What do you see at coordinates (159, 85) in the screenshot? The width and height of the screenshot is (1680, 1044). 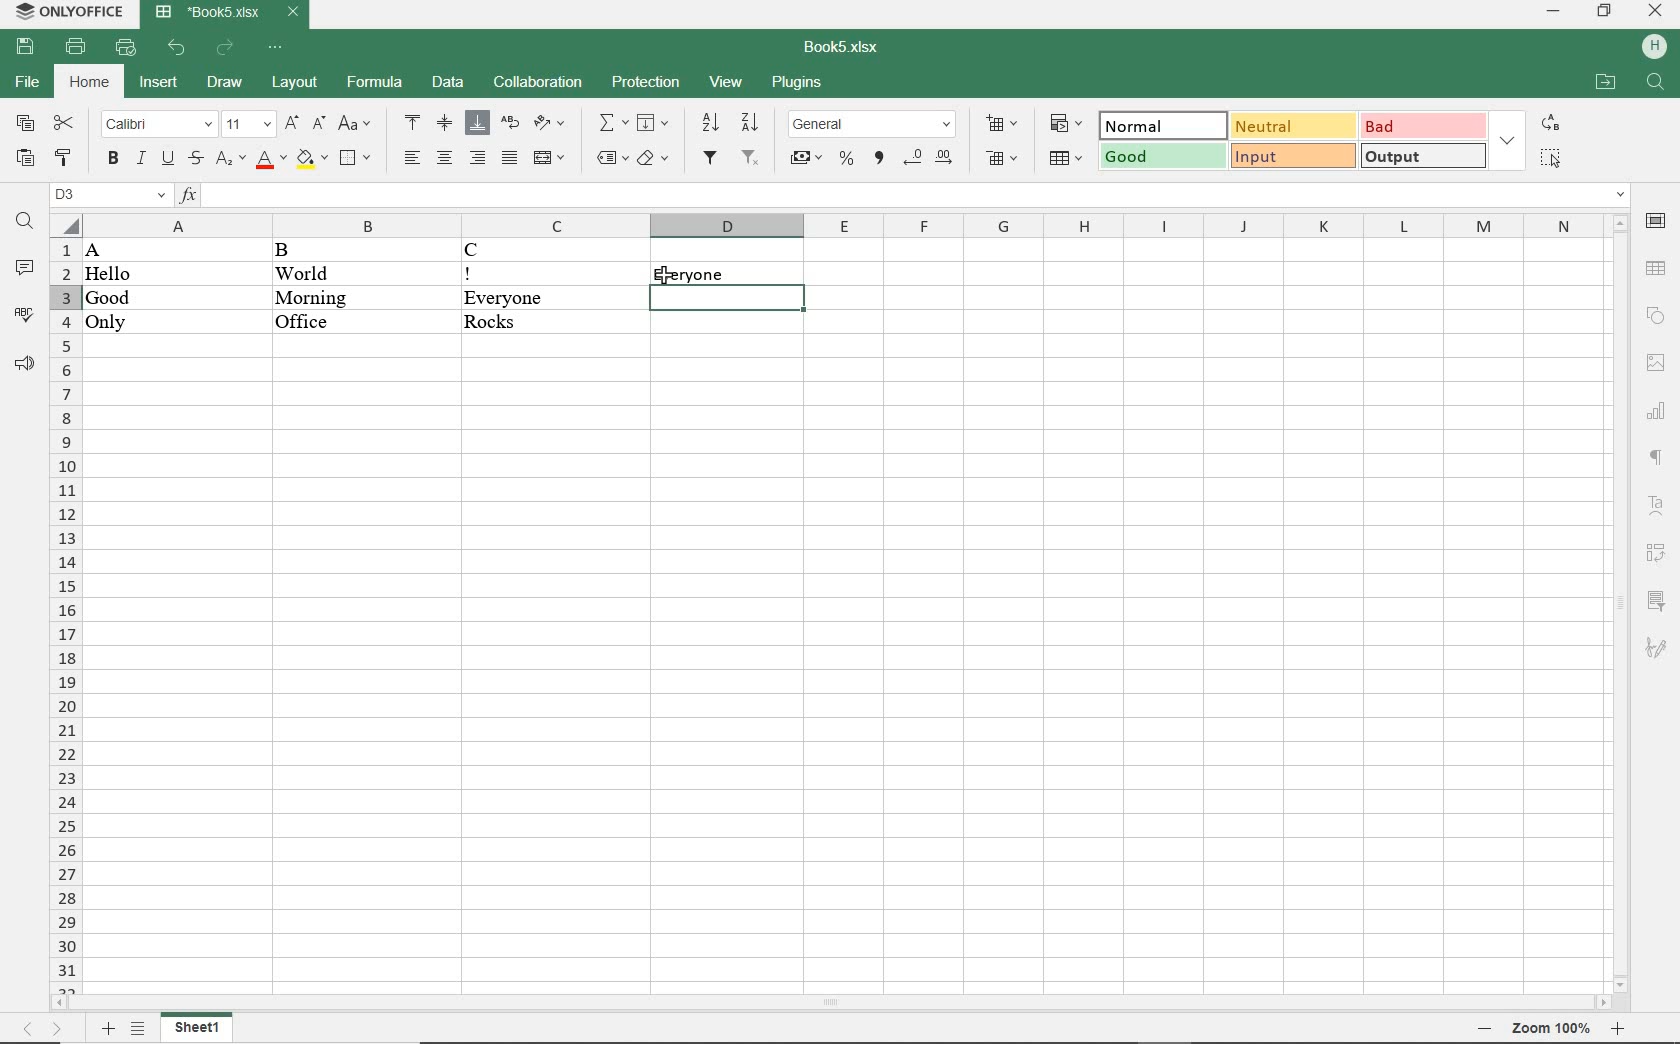 I see `insert` at bounding box center [159, 85].